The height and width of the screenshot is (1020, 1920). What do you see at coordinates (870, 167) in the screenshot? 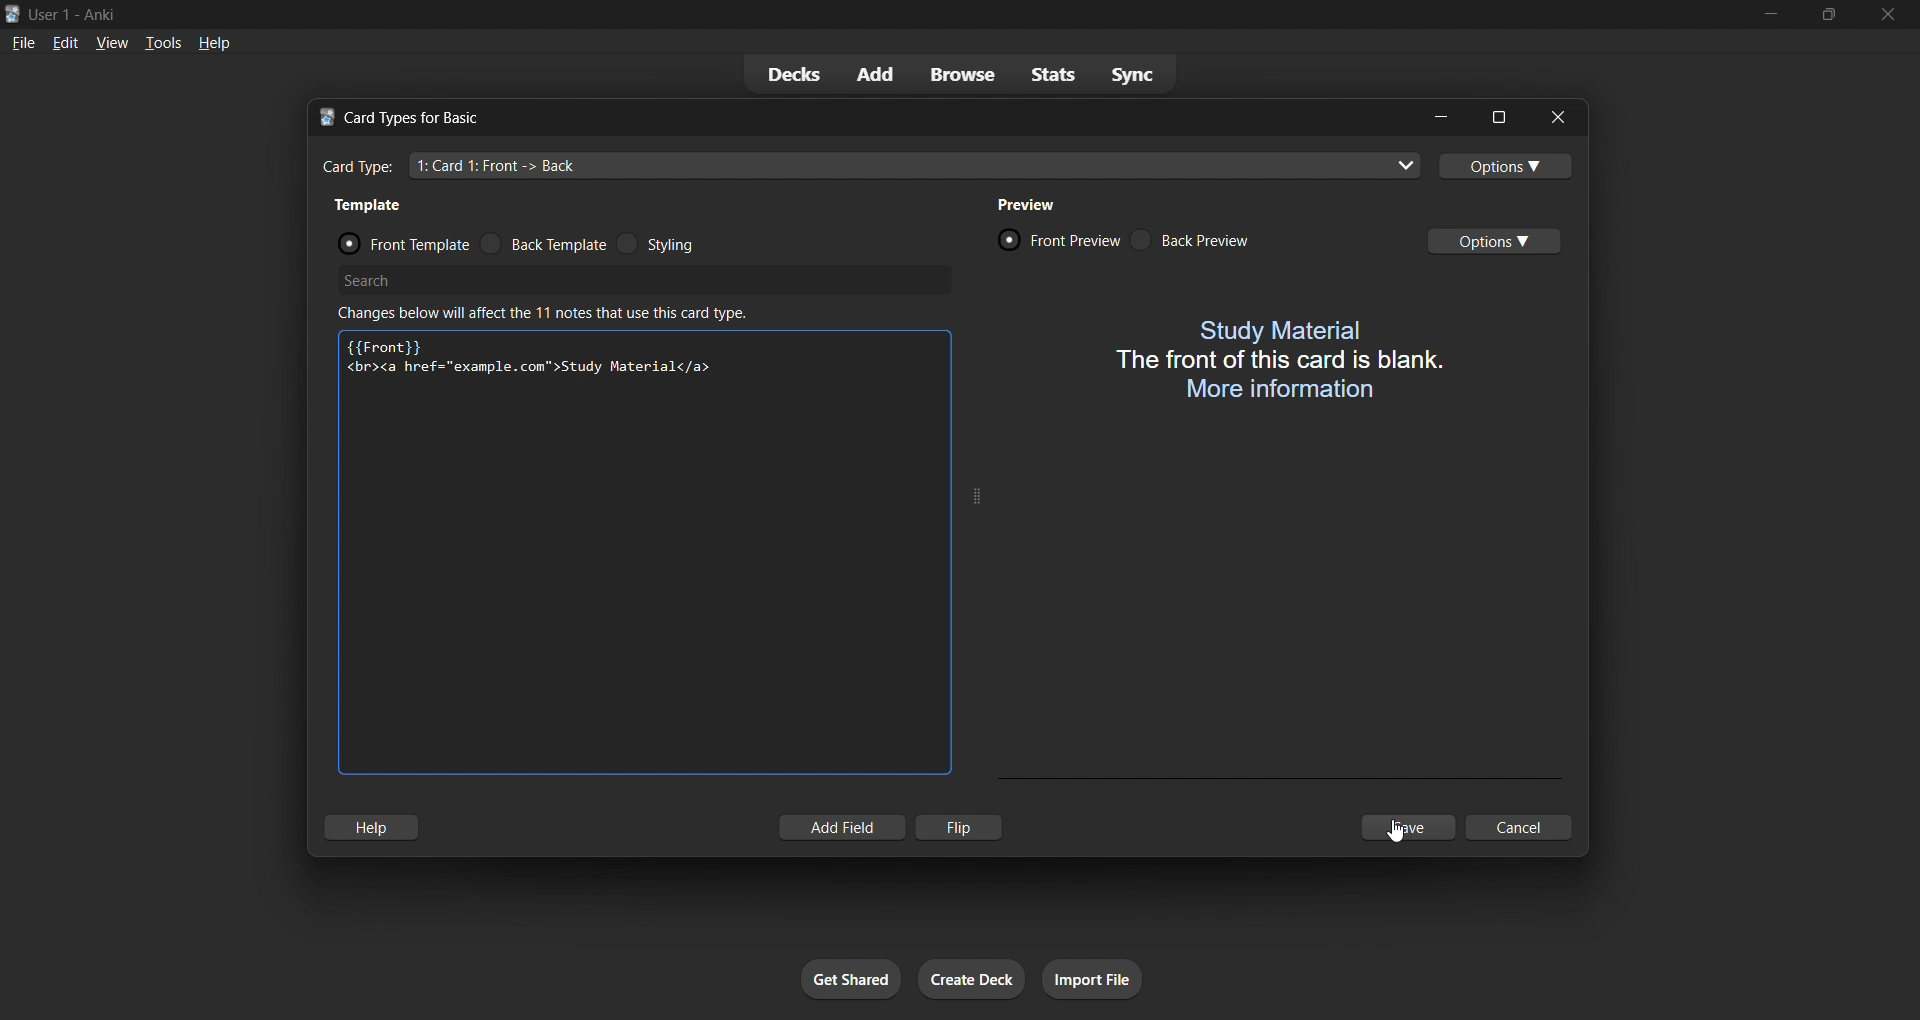
I see `card type input field` at bounding box center [870, 167].